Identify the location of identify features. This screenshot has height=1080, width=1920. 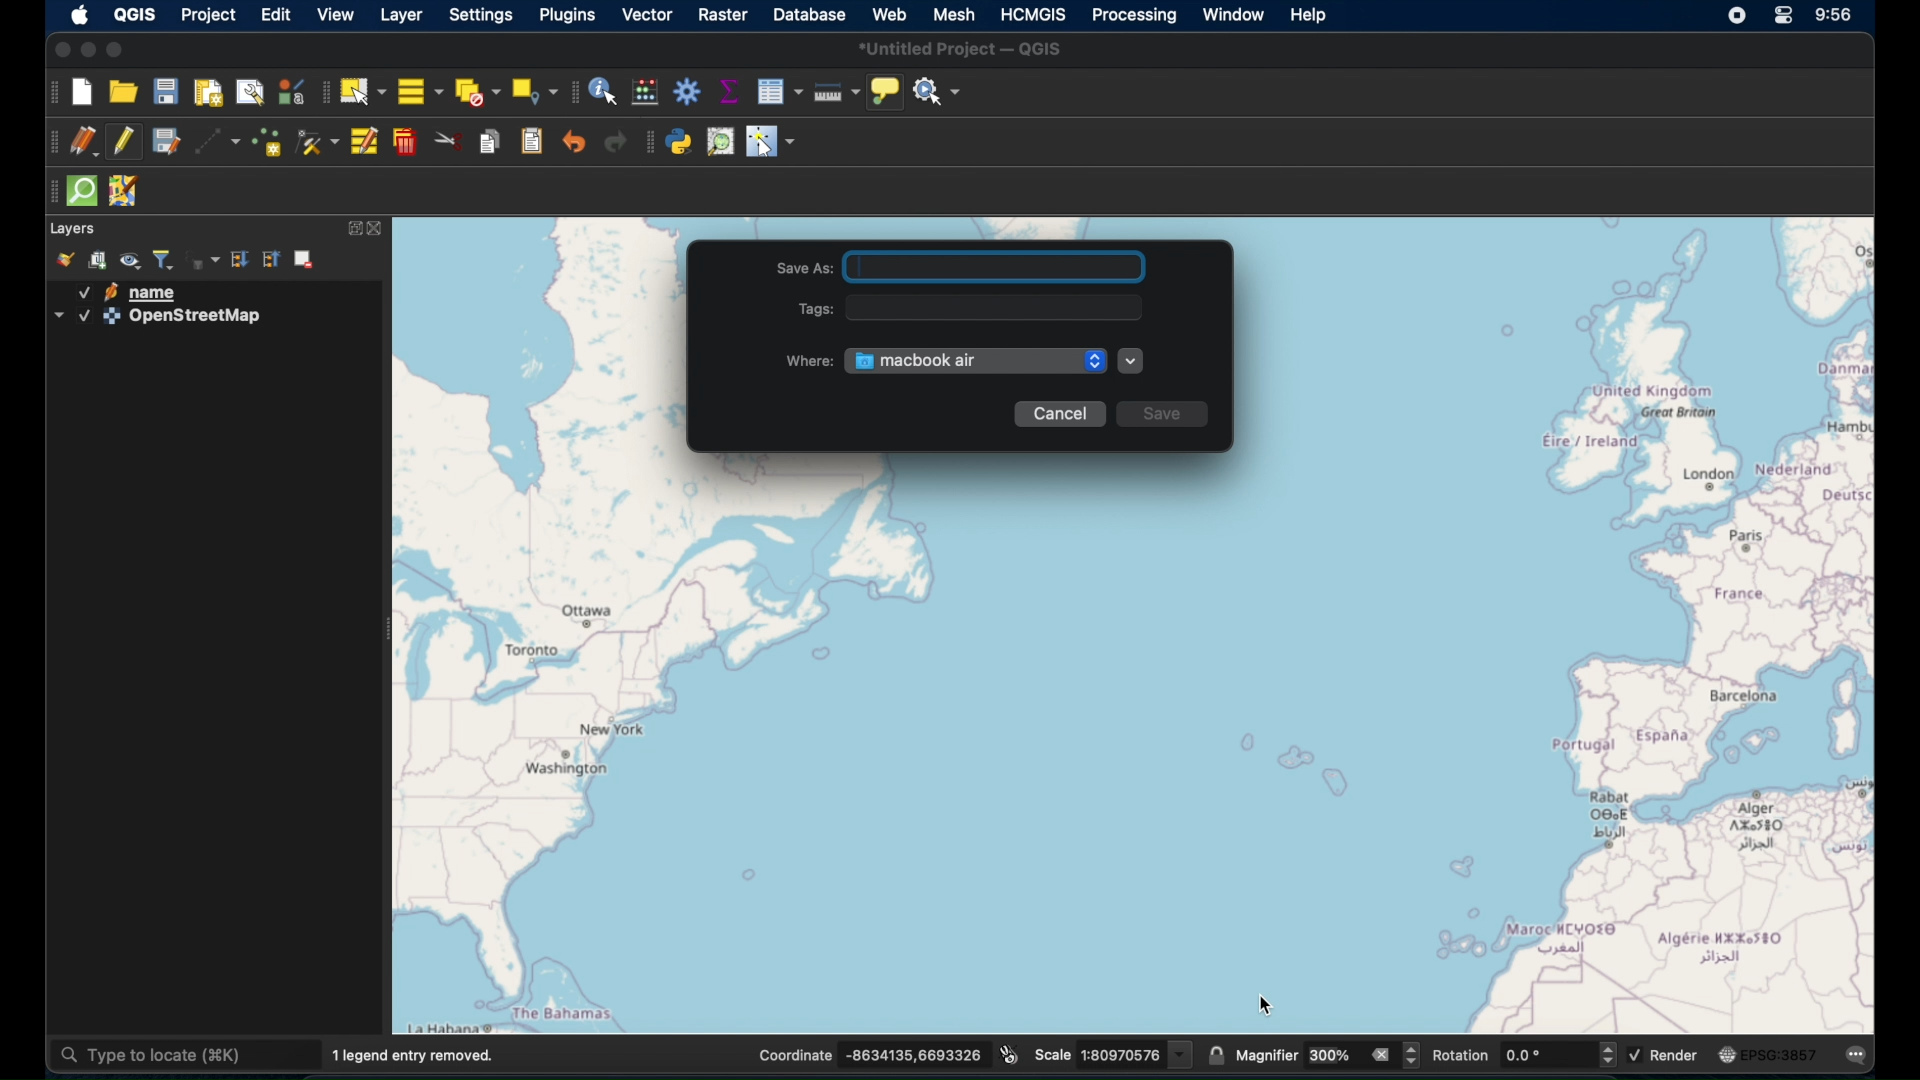
(605, 92).